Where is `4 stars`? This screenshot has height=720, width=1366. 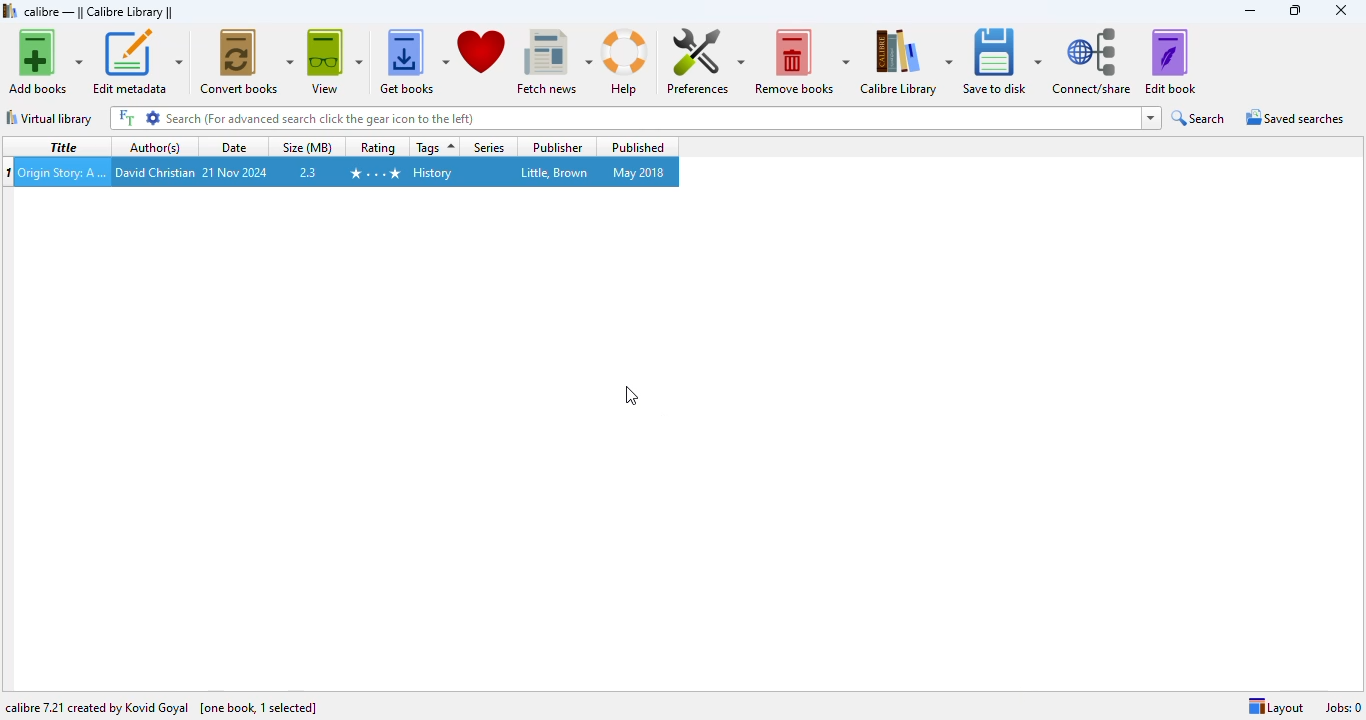
4 stars is located at coordinates (376, 174).